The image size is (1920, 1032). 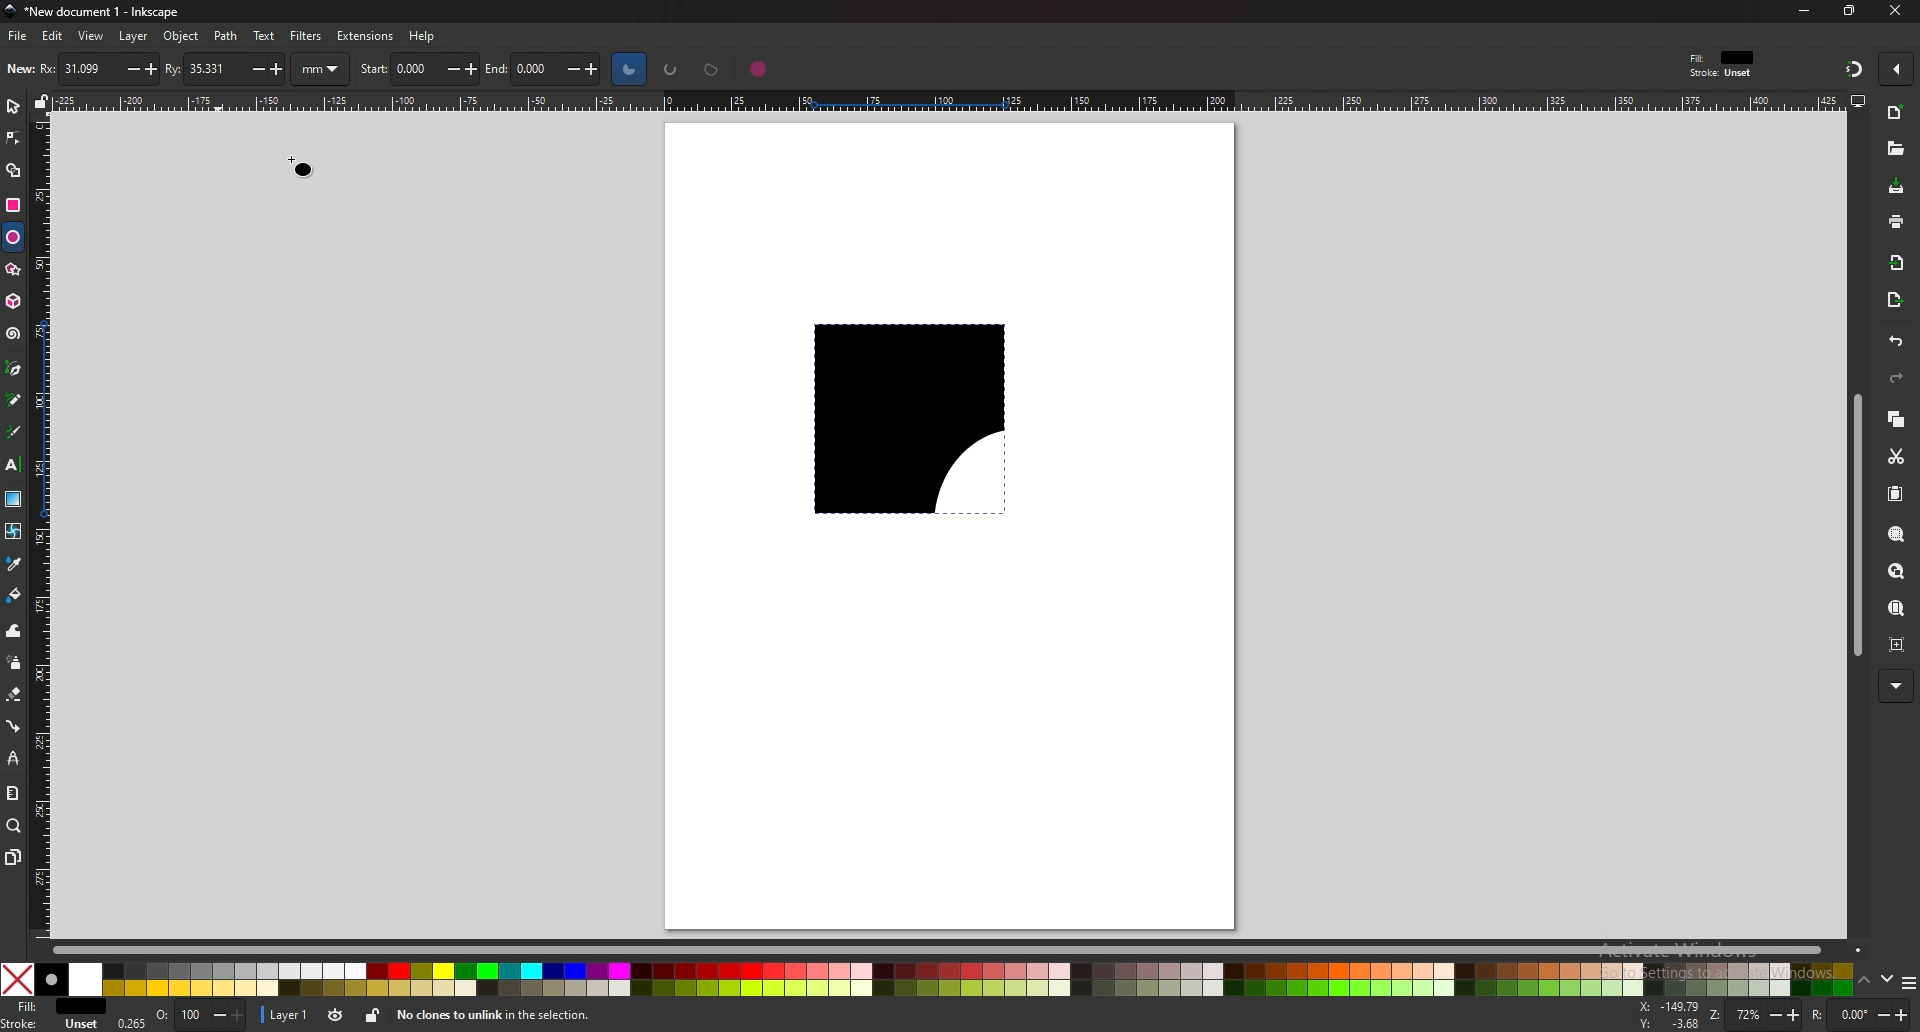 I want to click on enable snapping, so click(x=1896, y=68).